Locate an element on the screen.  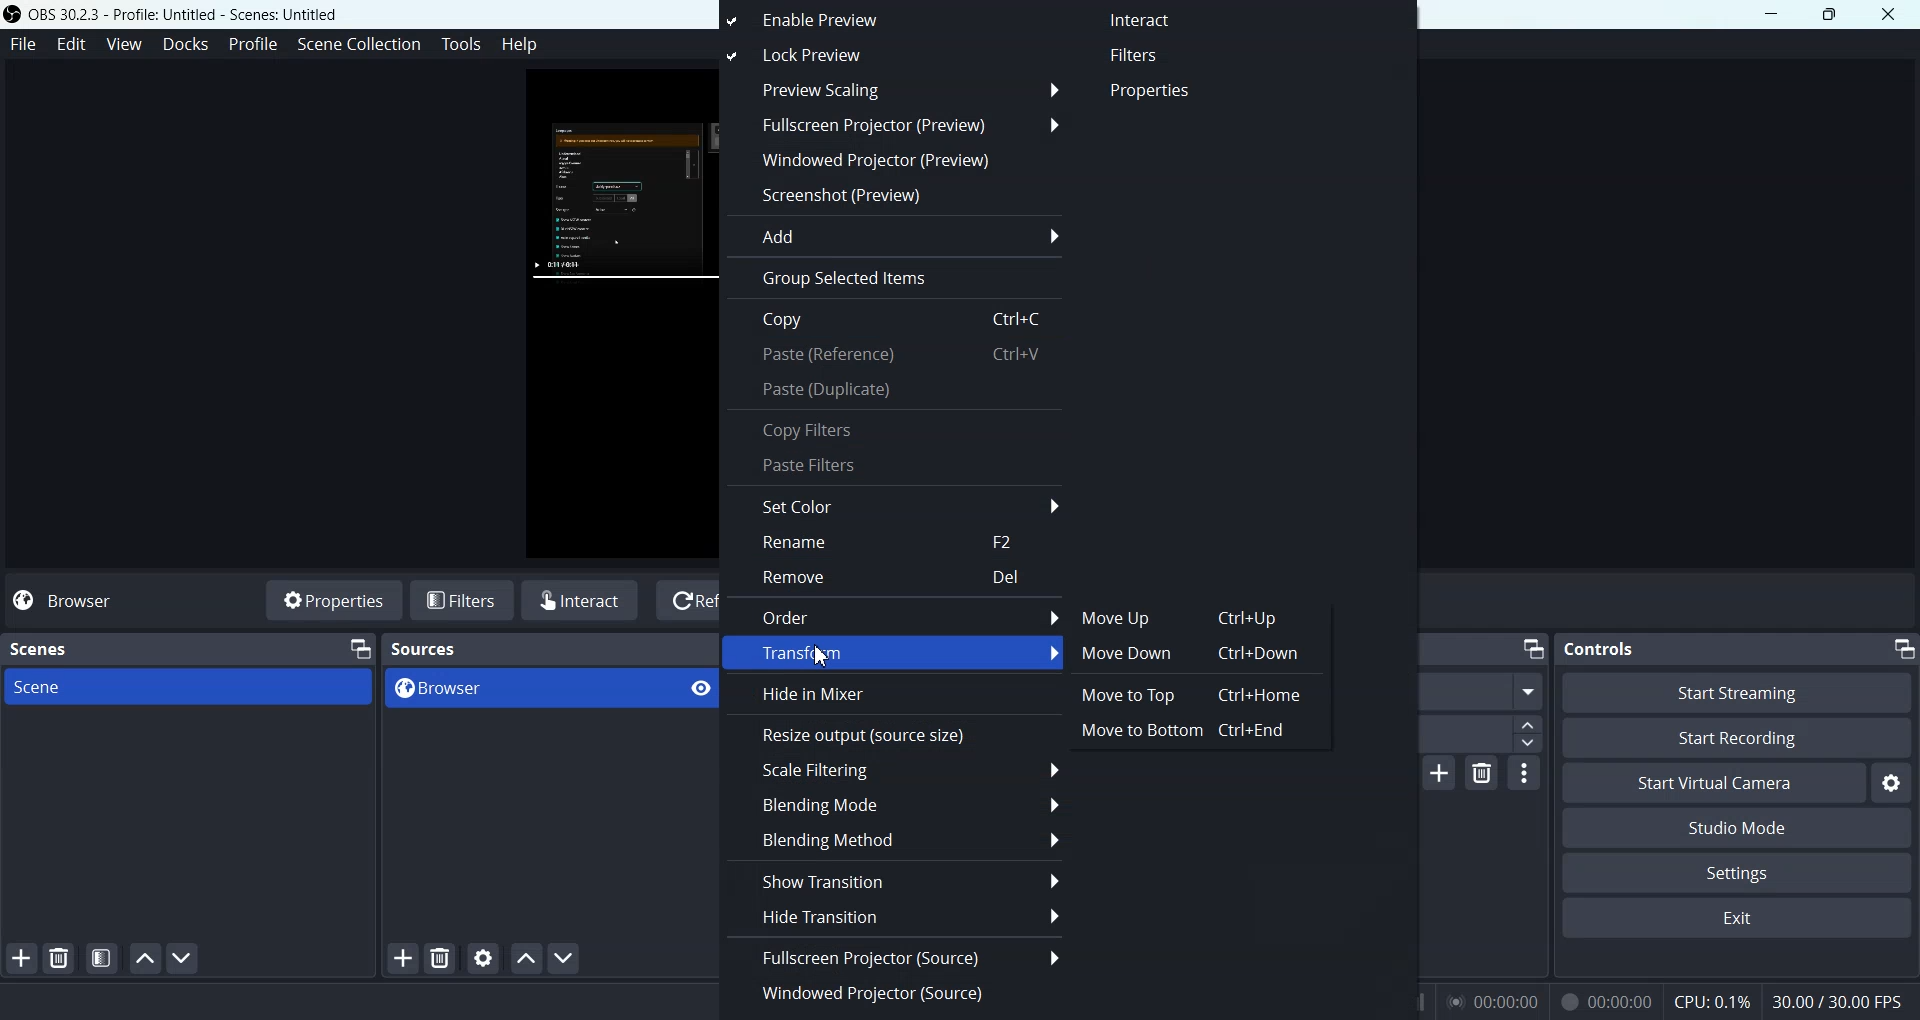
Browser is located at coordinates (77, 600).